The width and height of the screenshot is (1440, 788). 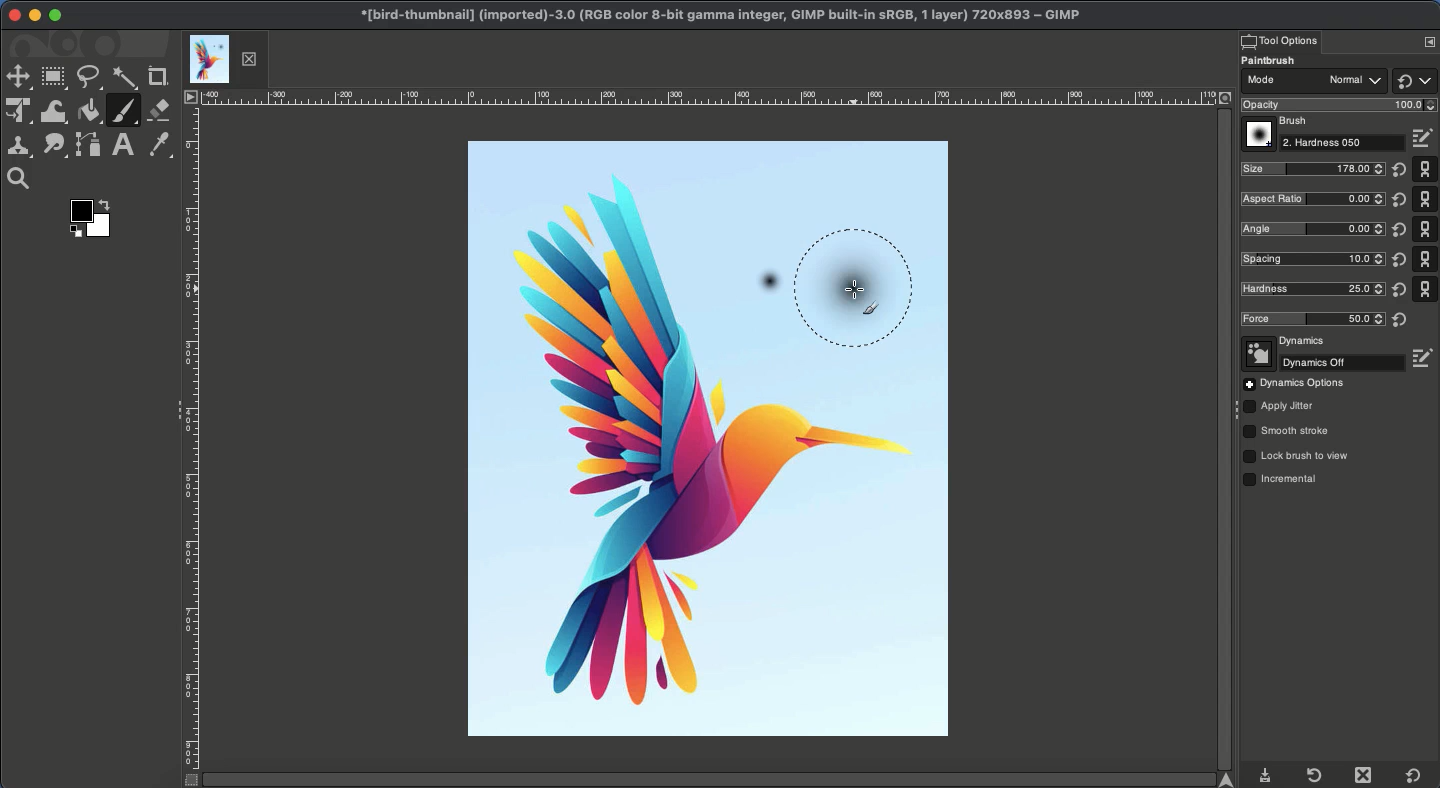 What do you see at coordinates (34, 15) in the screenshot?
I see `Minimize` at bounding box center [34, 15].